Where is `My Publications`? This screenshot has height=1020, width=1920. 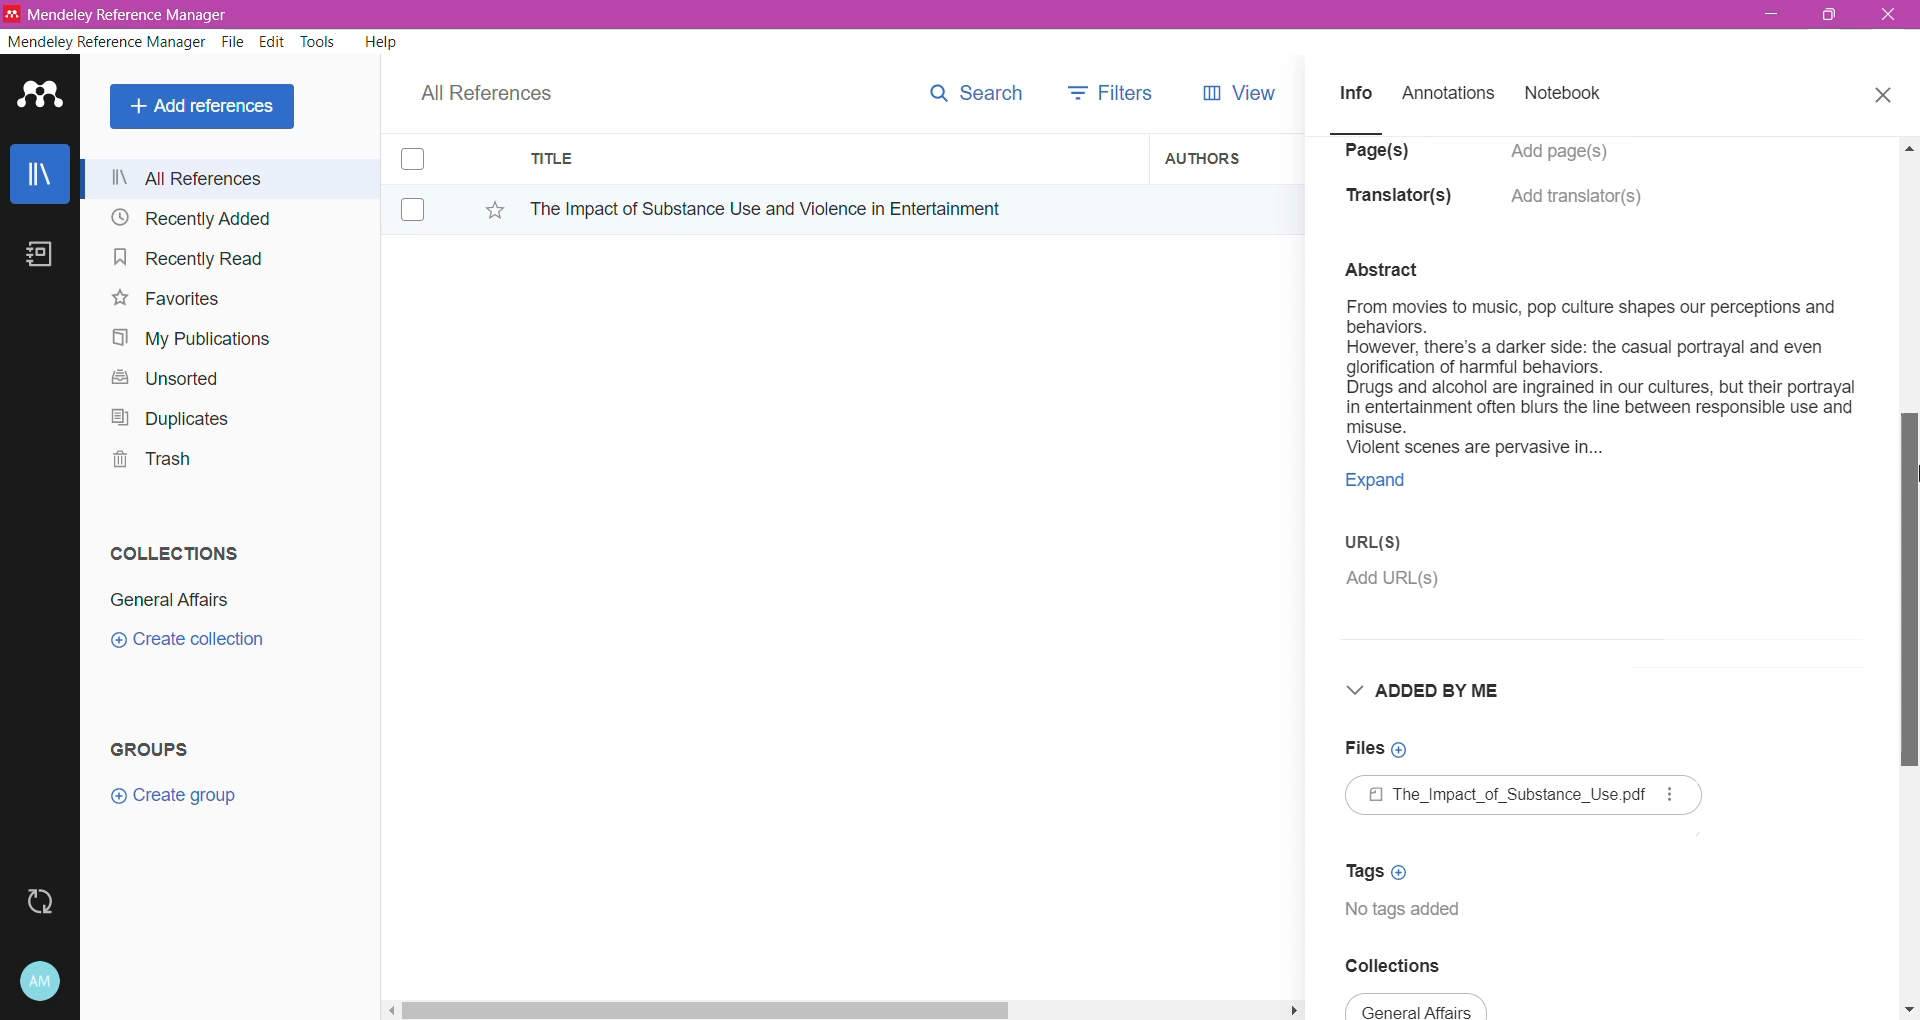 My Publications is located at coordinates (189, 339).